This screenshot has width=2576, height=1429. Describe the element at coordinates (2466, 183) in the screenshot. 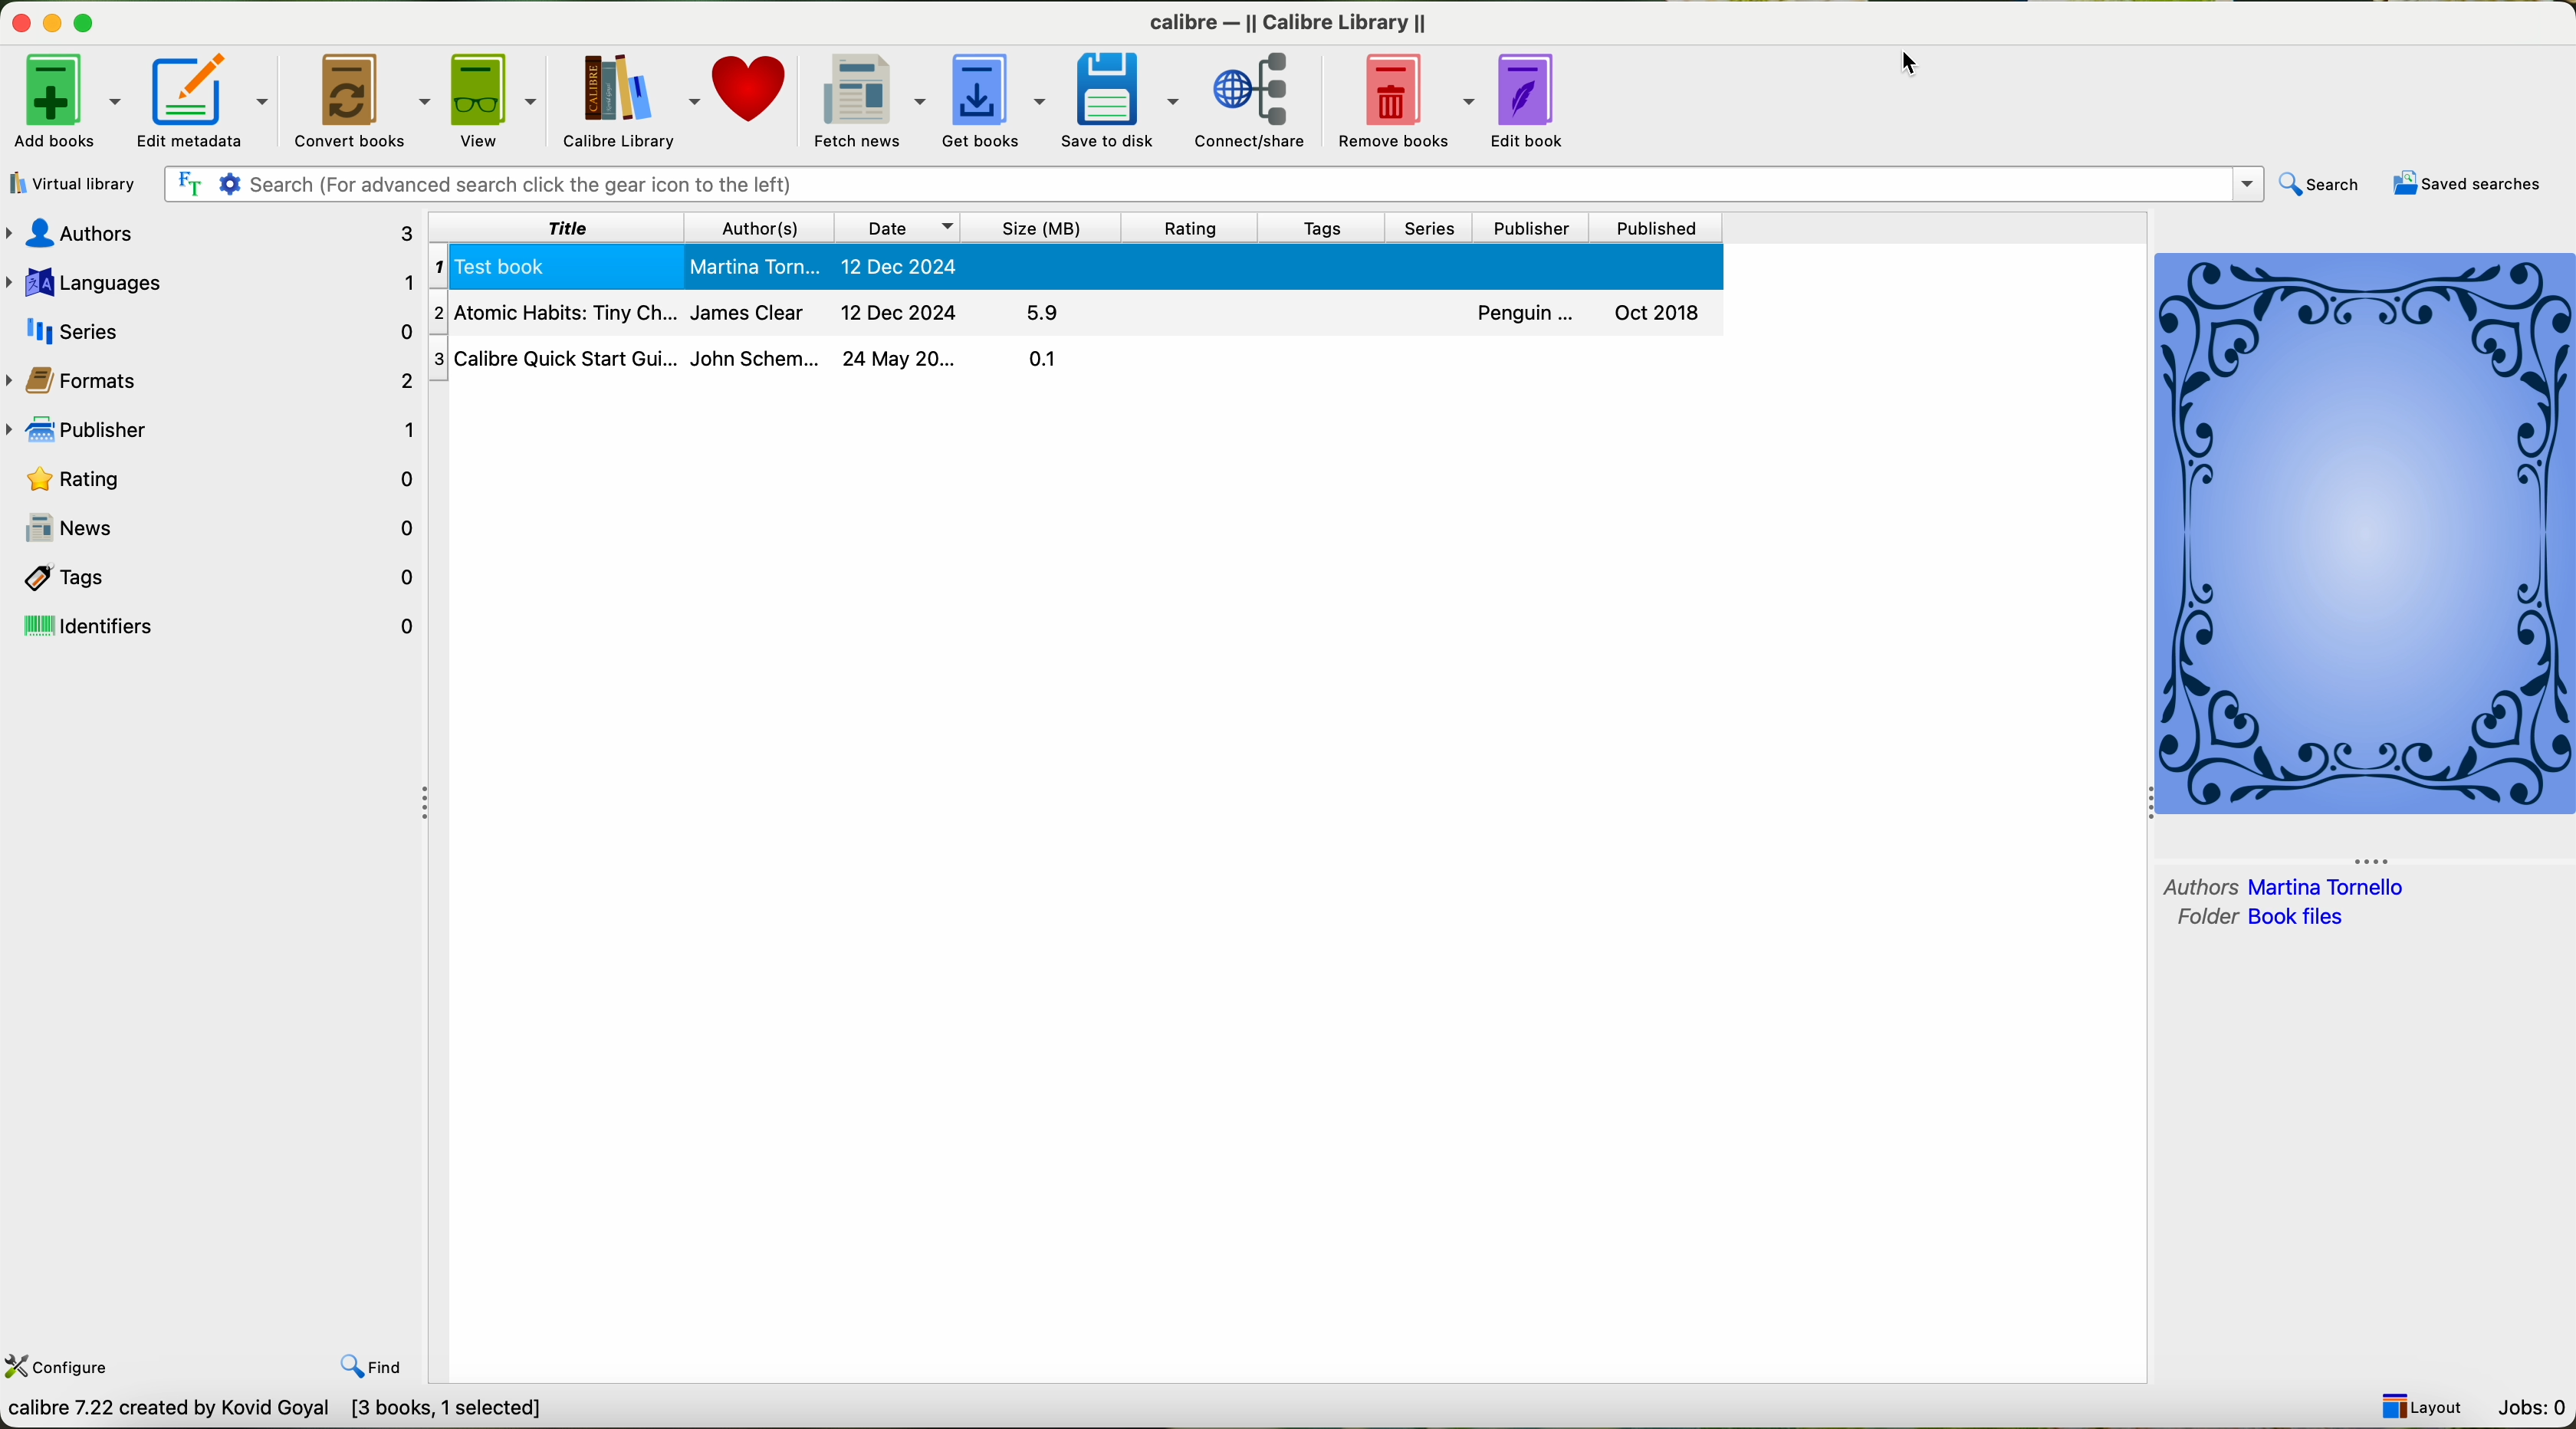

I see `saved searches` at that location.